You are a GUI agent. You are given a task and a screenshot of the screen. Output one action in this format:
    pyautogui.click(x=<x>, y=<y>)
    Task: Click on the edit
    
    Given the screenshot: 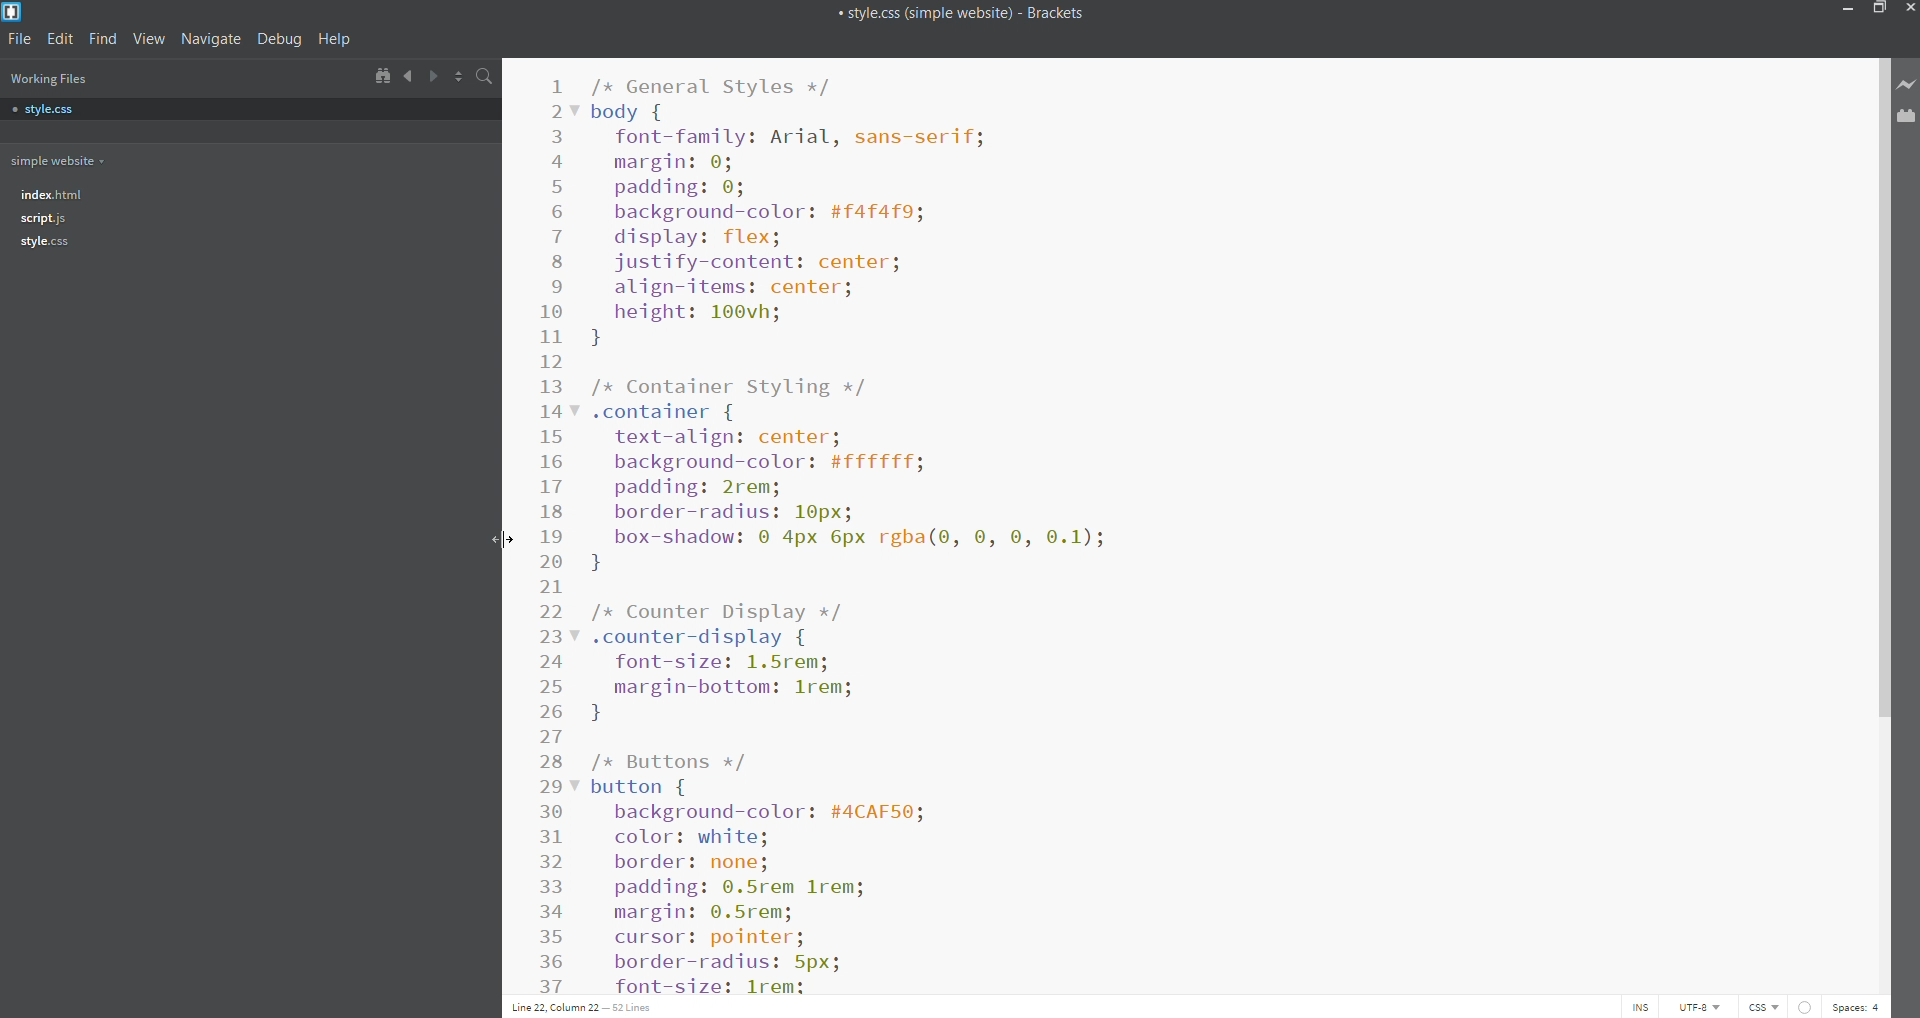 What is the action you would take?
    pyautogui.click(x=61, y=39)
    